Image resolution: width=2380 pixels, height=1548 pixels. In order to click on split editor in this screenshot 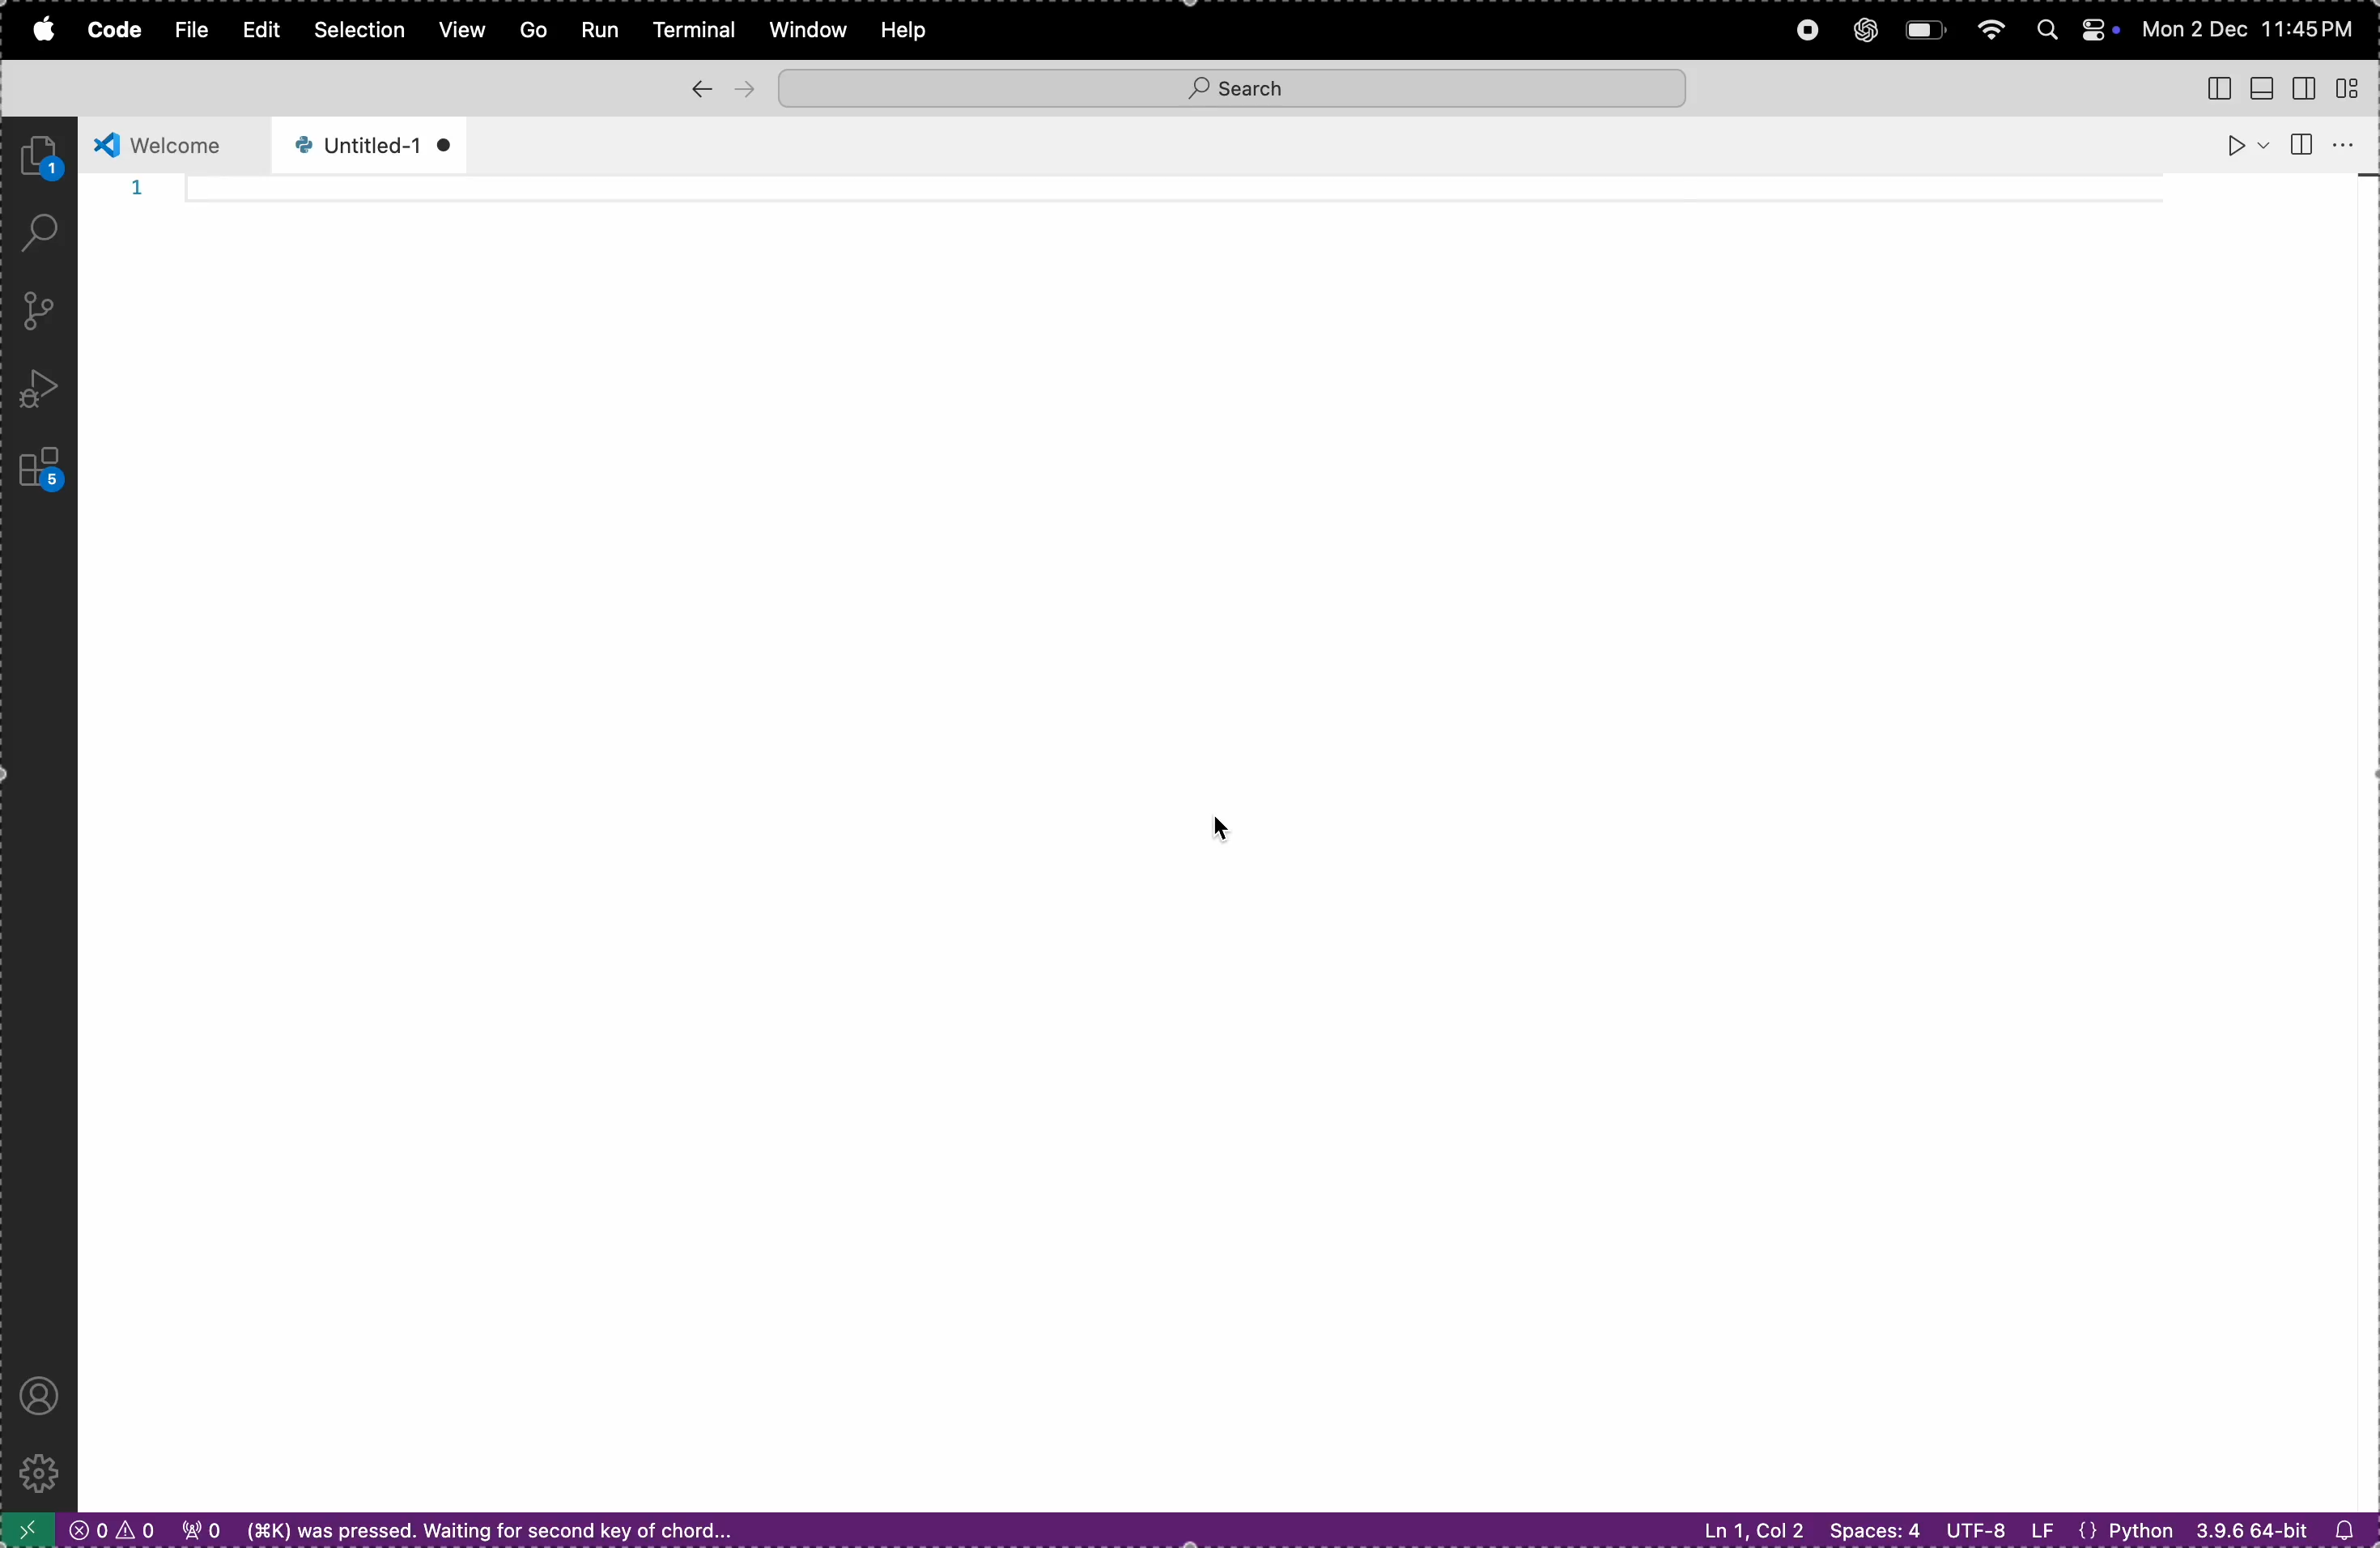, I will do `click(2298, 143)`.